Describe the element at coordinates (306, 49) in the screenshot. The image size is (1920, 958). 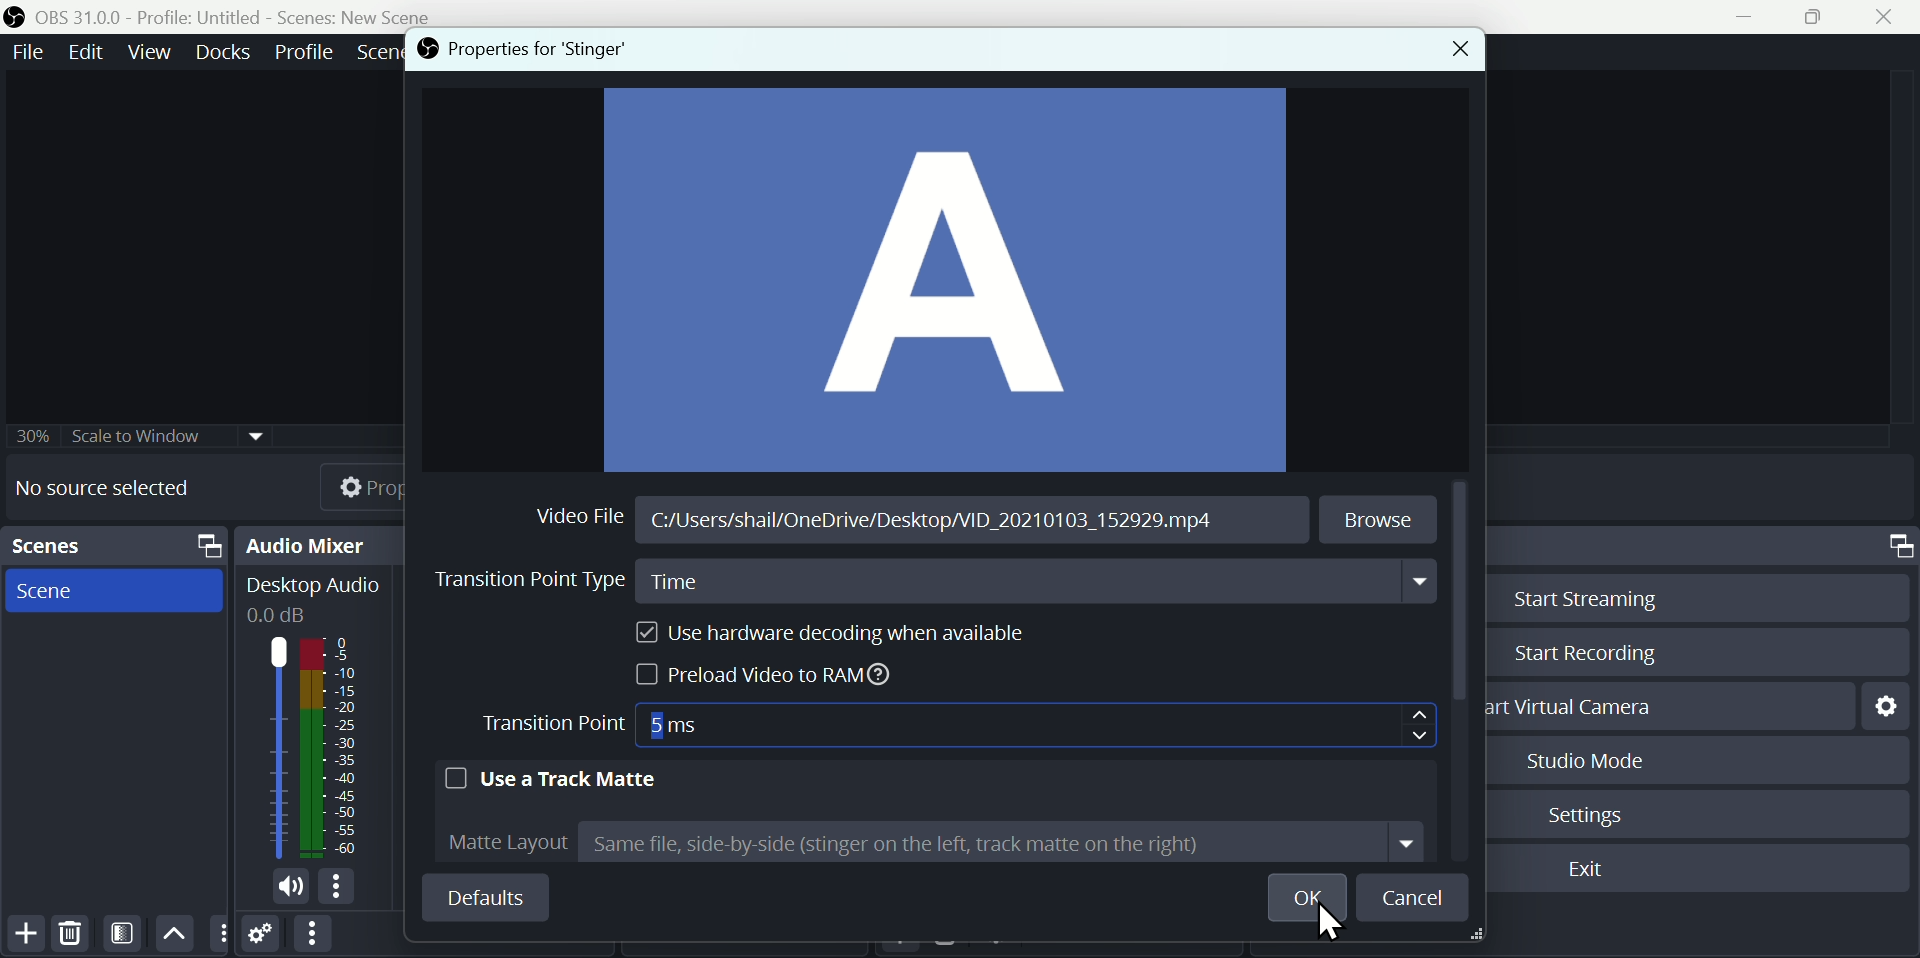
I see `` at that location.